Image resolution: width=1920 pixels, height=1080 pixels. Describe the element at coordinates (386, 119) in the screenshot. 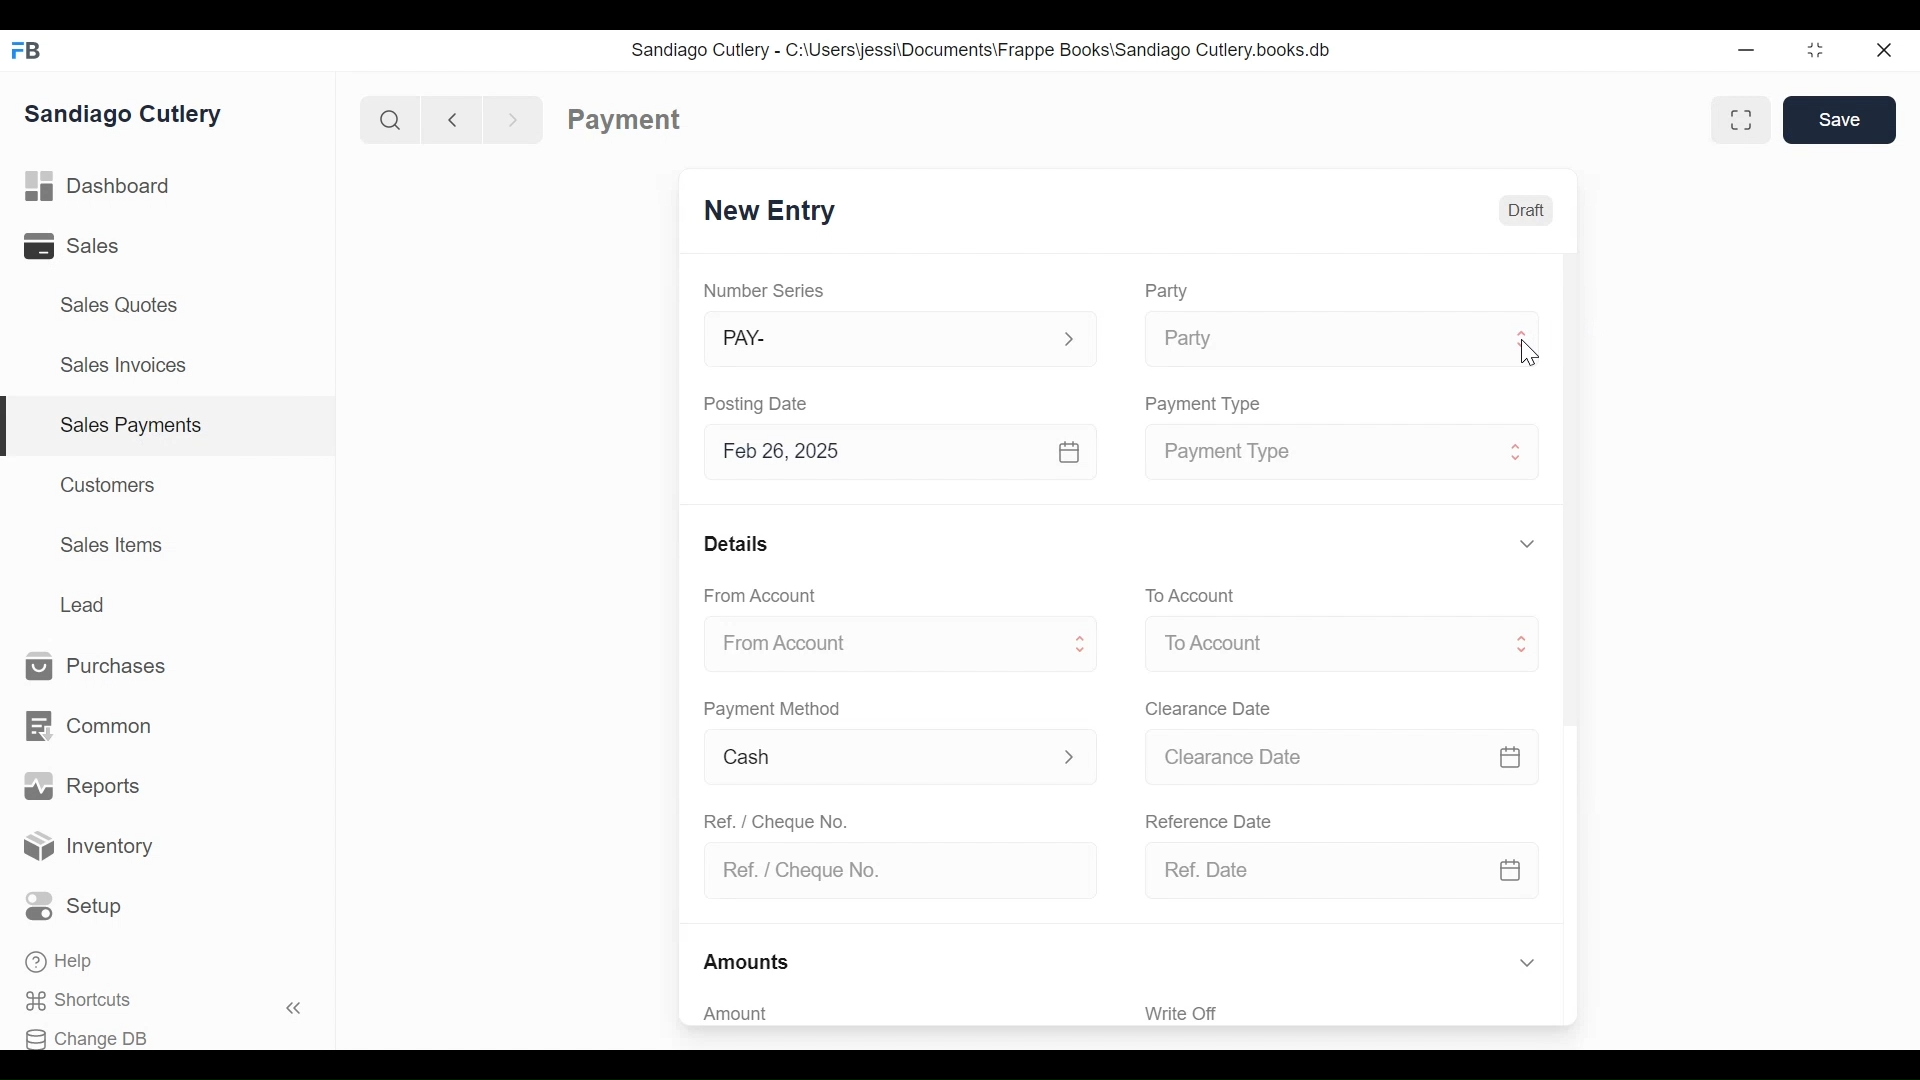

I see `Search` at that location.